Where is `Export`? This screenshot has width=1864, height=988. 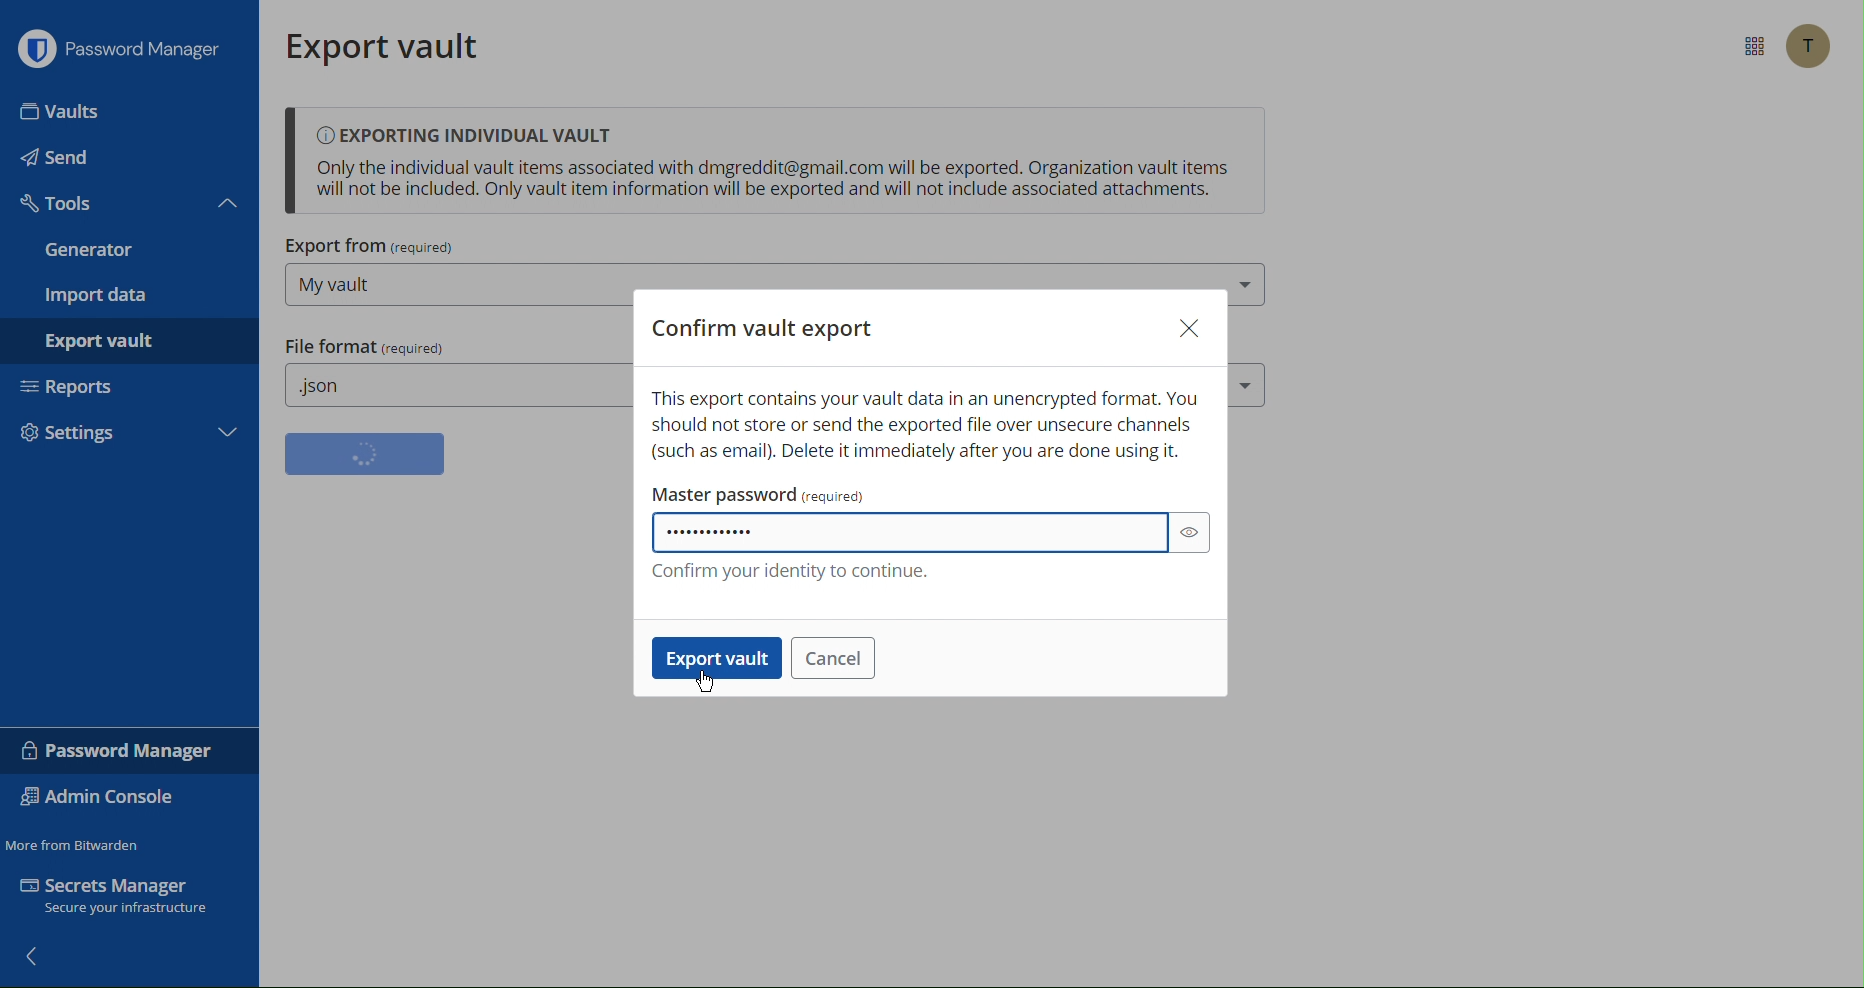 Export is located at coordinates (105, 339).